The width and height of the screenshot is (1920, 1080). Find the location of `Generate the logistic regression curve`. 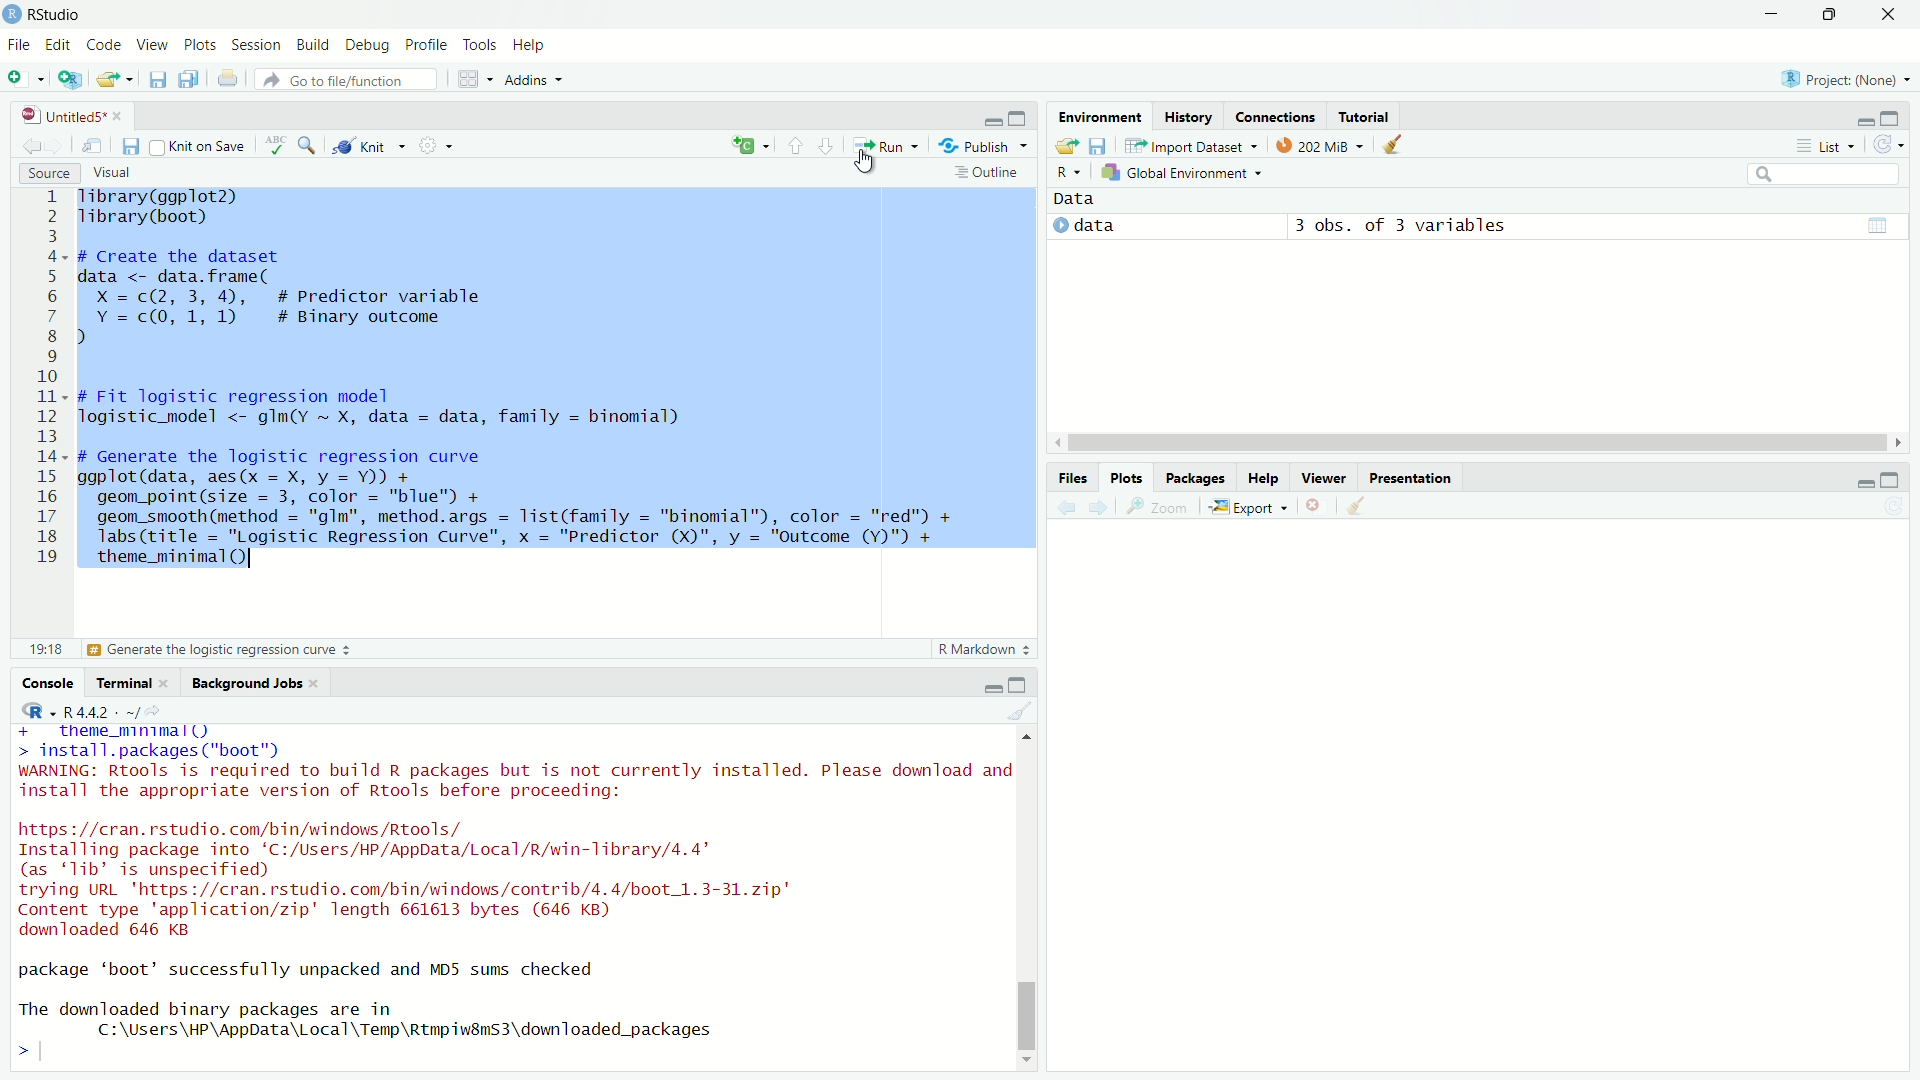

Generate the logistic regression curve is located at coordinates (221, 650).